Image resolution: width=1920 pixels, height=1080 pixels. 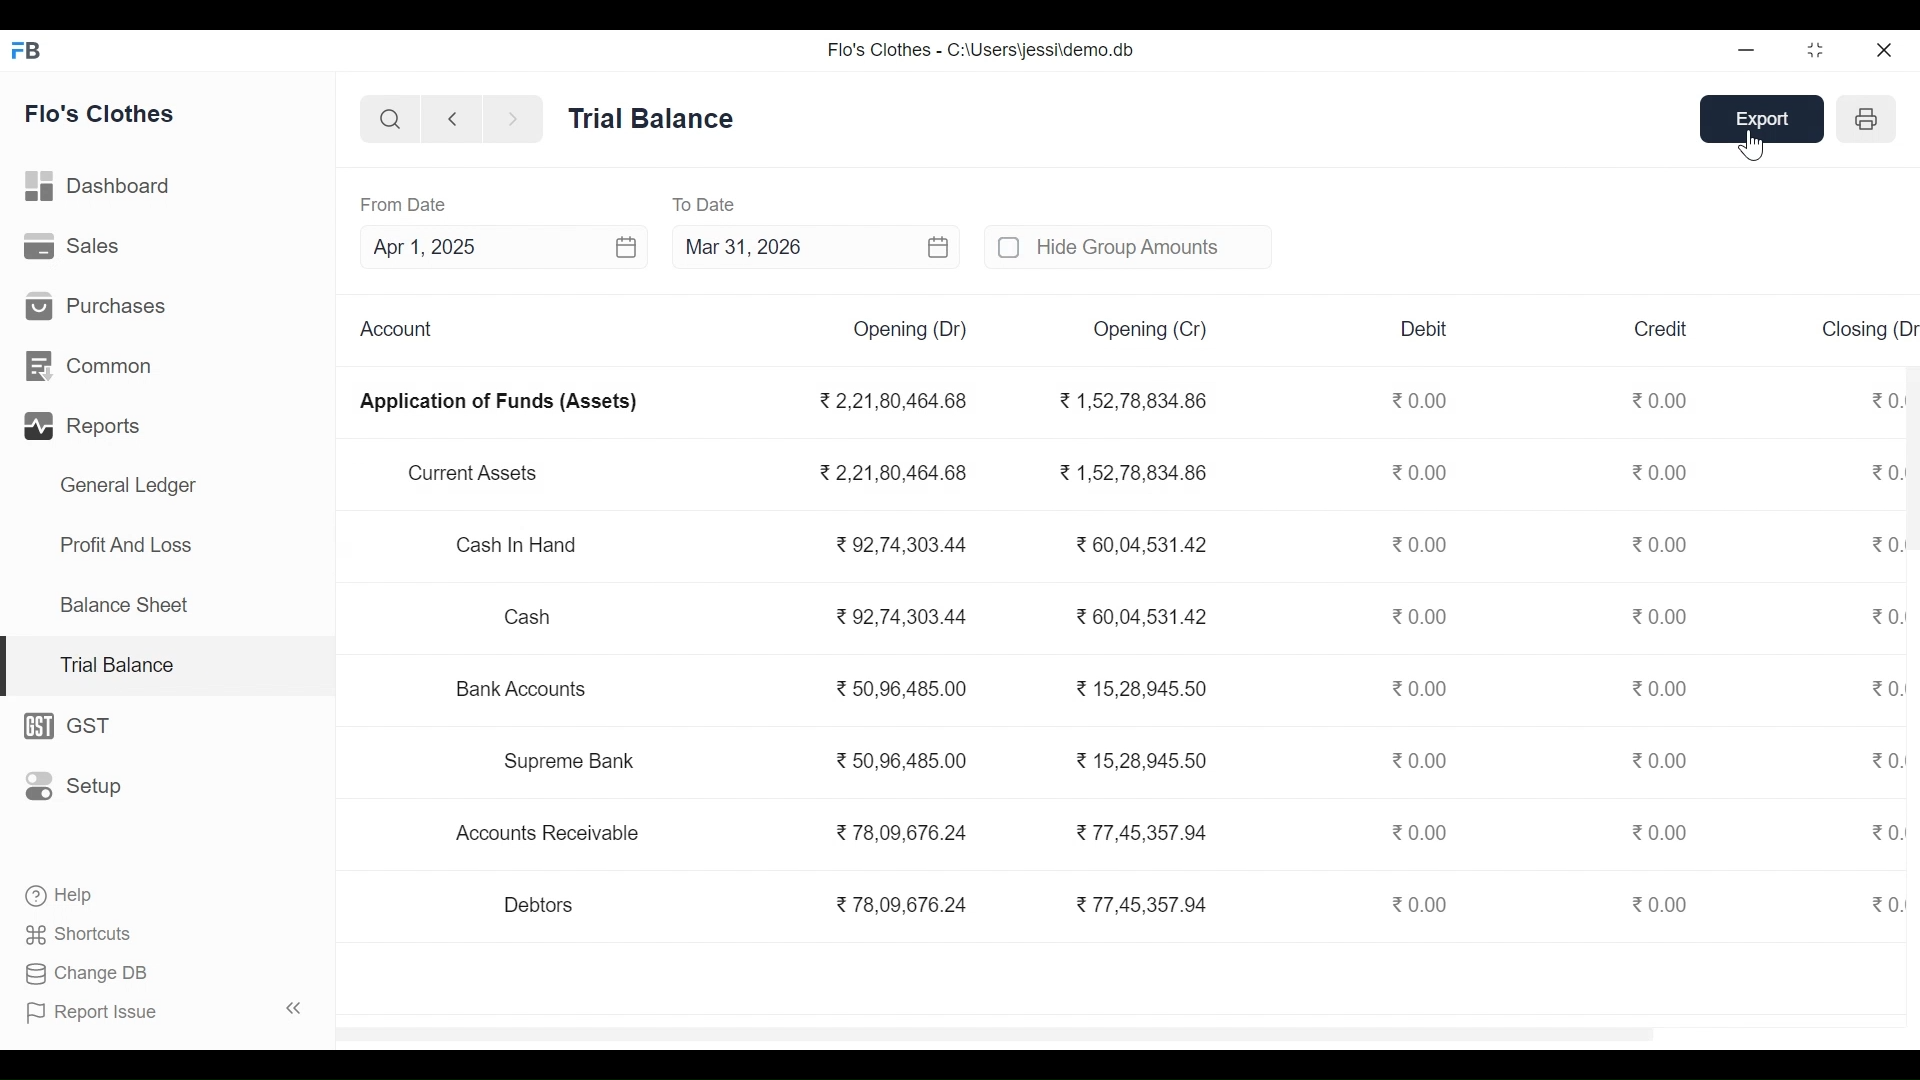 I want to click on Frappe Books Desktop icon, so click(x=28, y=52).